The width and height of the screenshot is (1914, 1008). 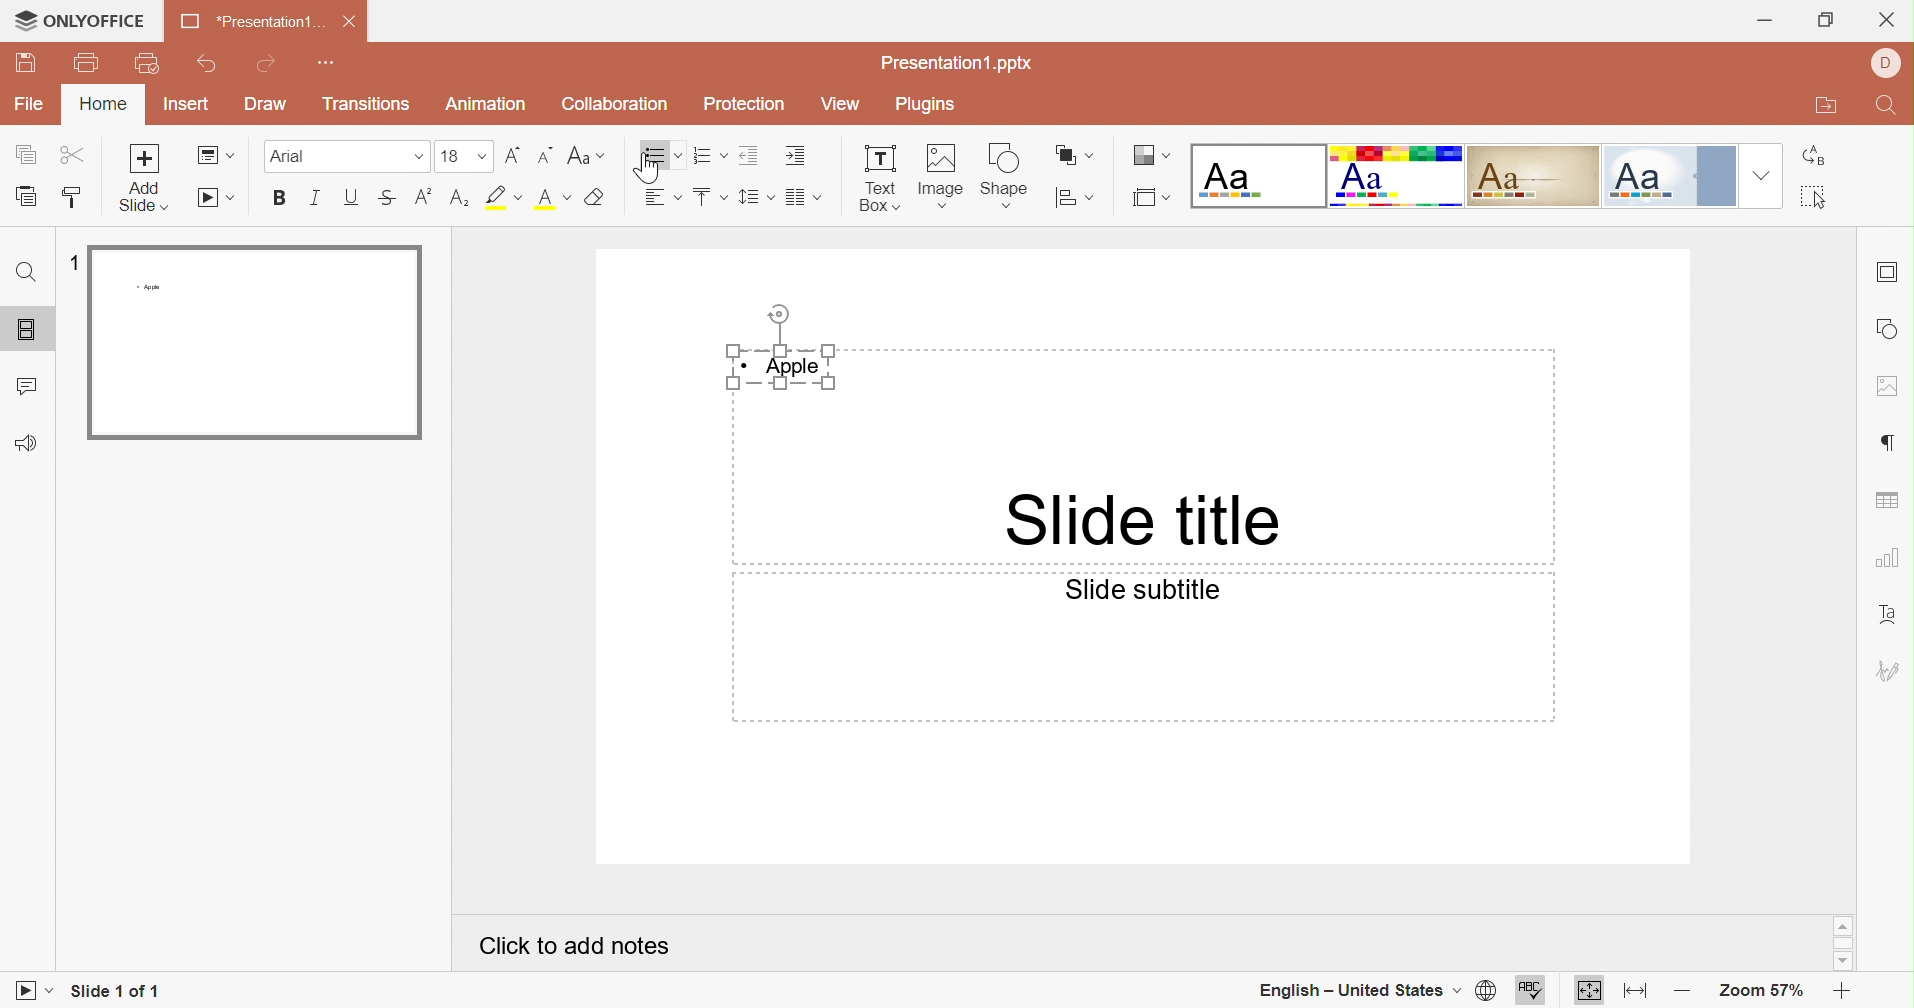 I want to click on Superscript / subscript, so click(x=556, y=199).